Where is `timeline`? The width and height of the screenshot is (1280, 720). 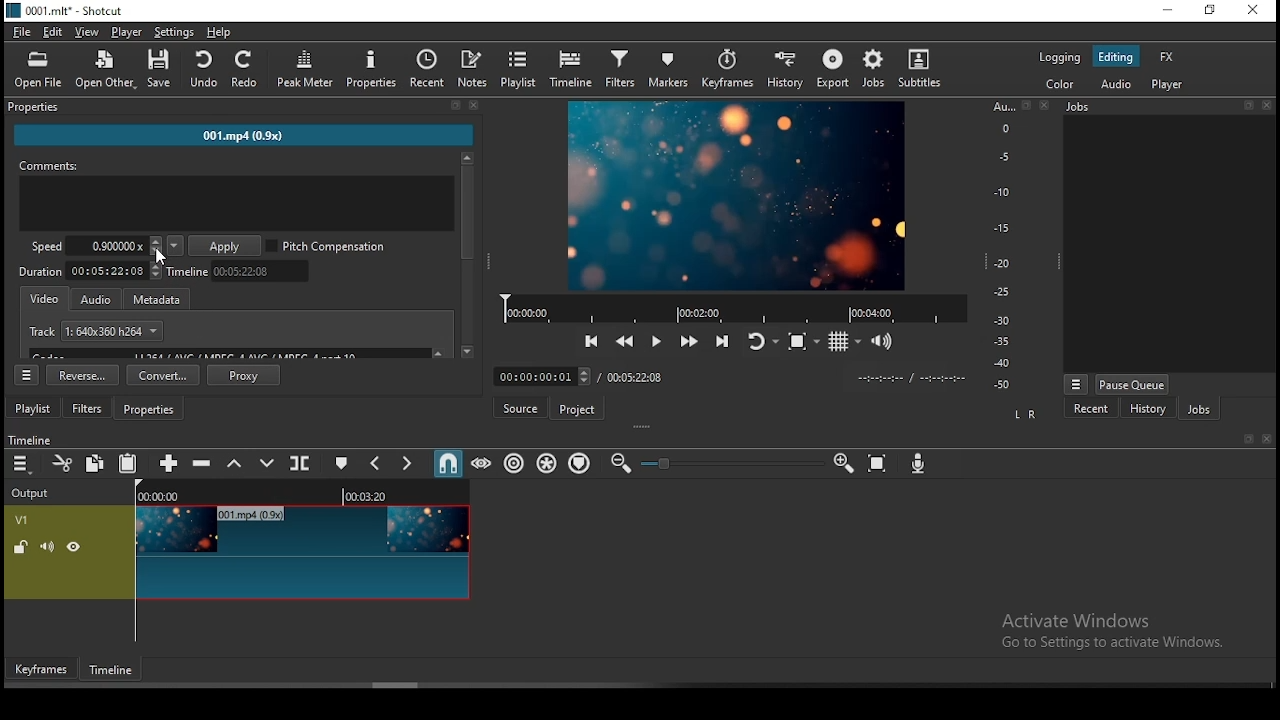 timeline is located at coordinates (30, 440).